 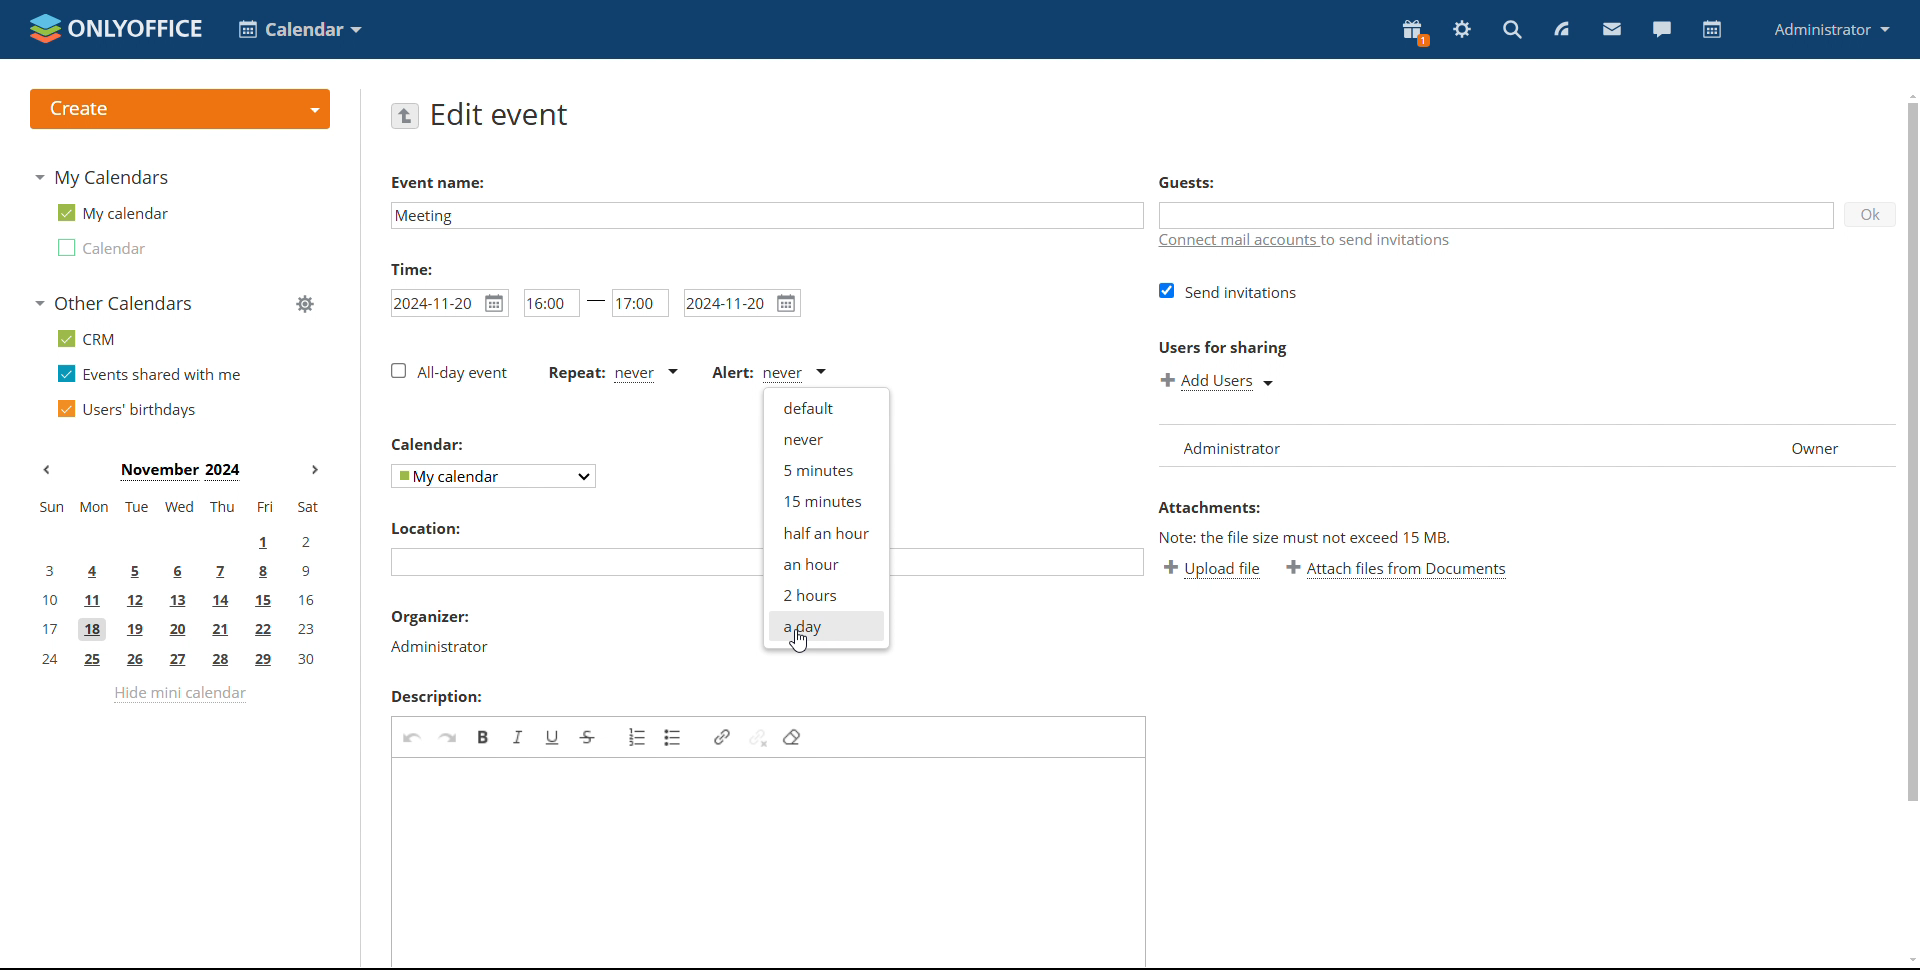 I want to click on add event description, so click(x=772, y=862).